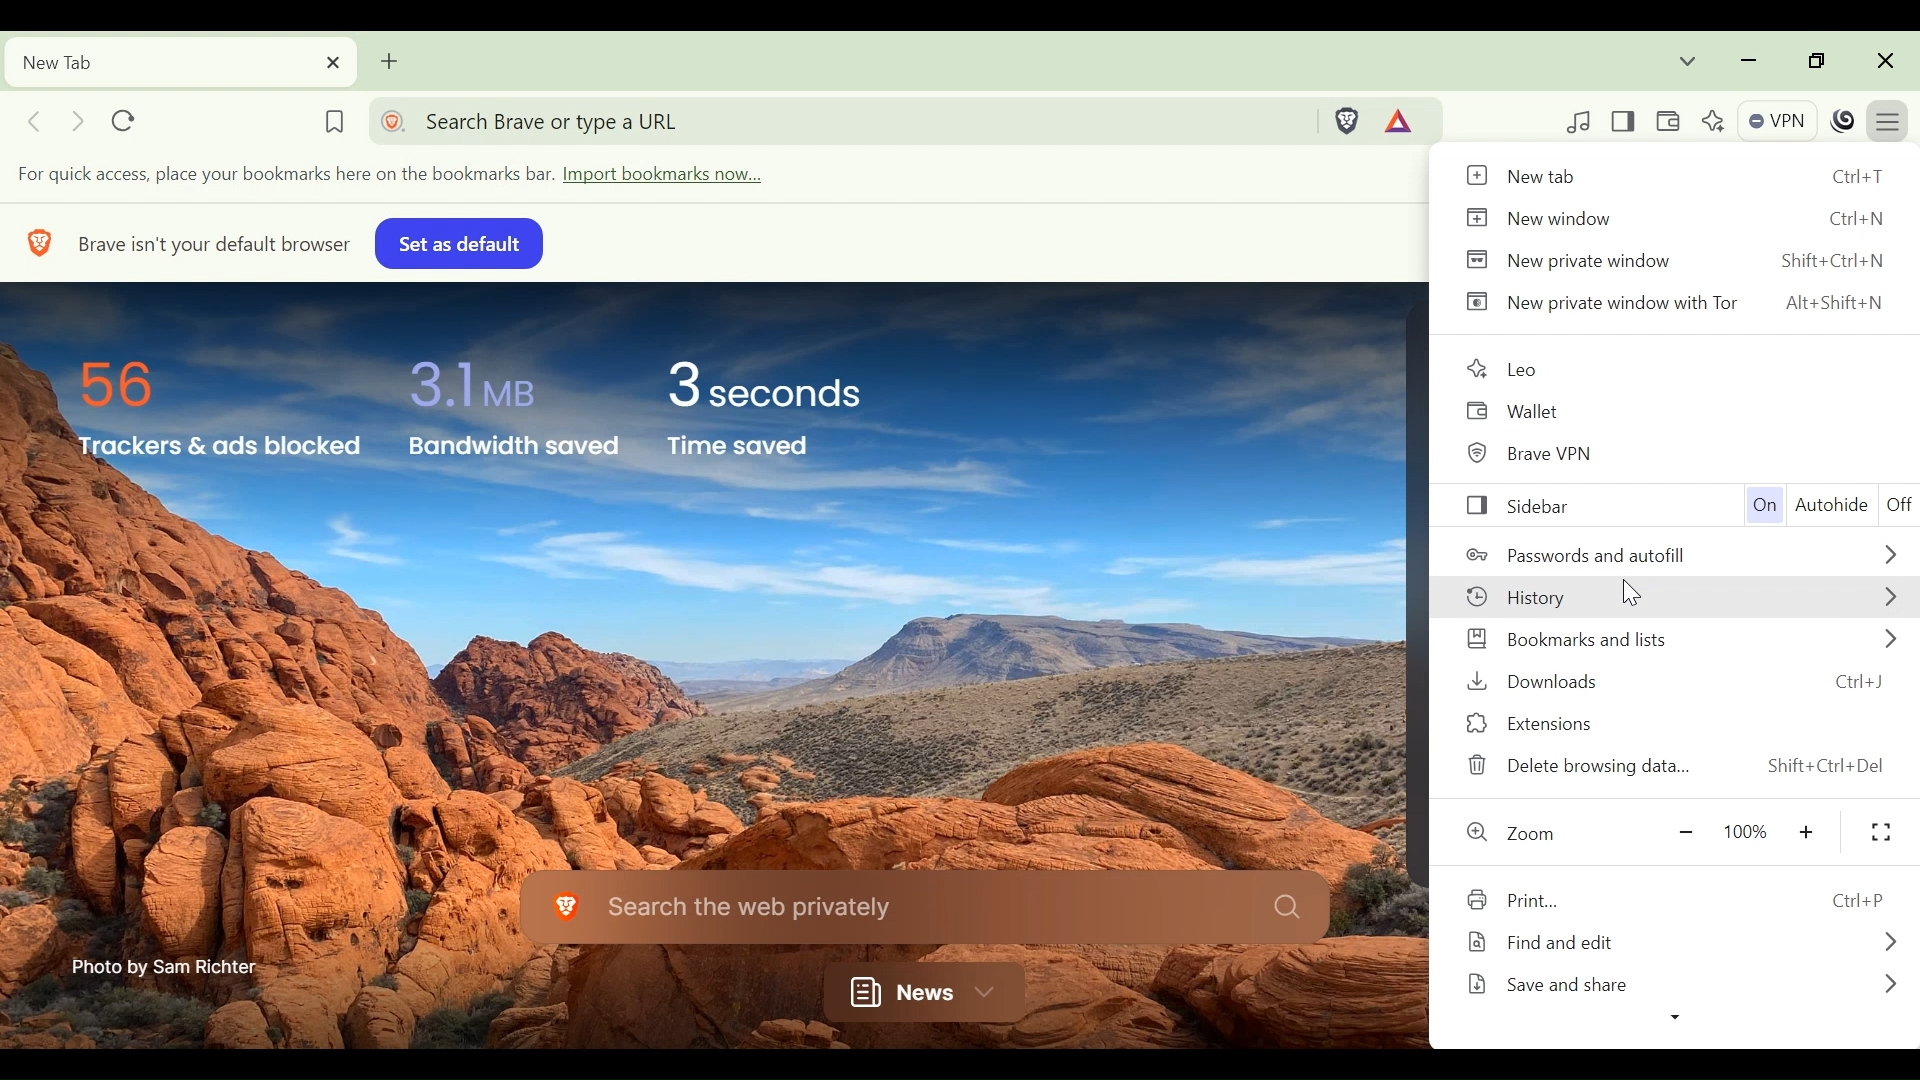  Describe the element at coordinates (1760, 505) in the screenshot. I see `On` at that location.